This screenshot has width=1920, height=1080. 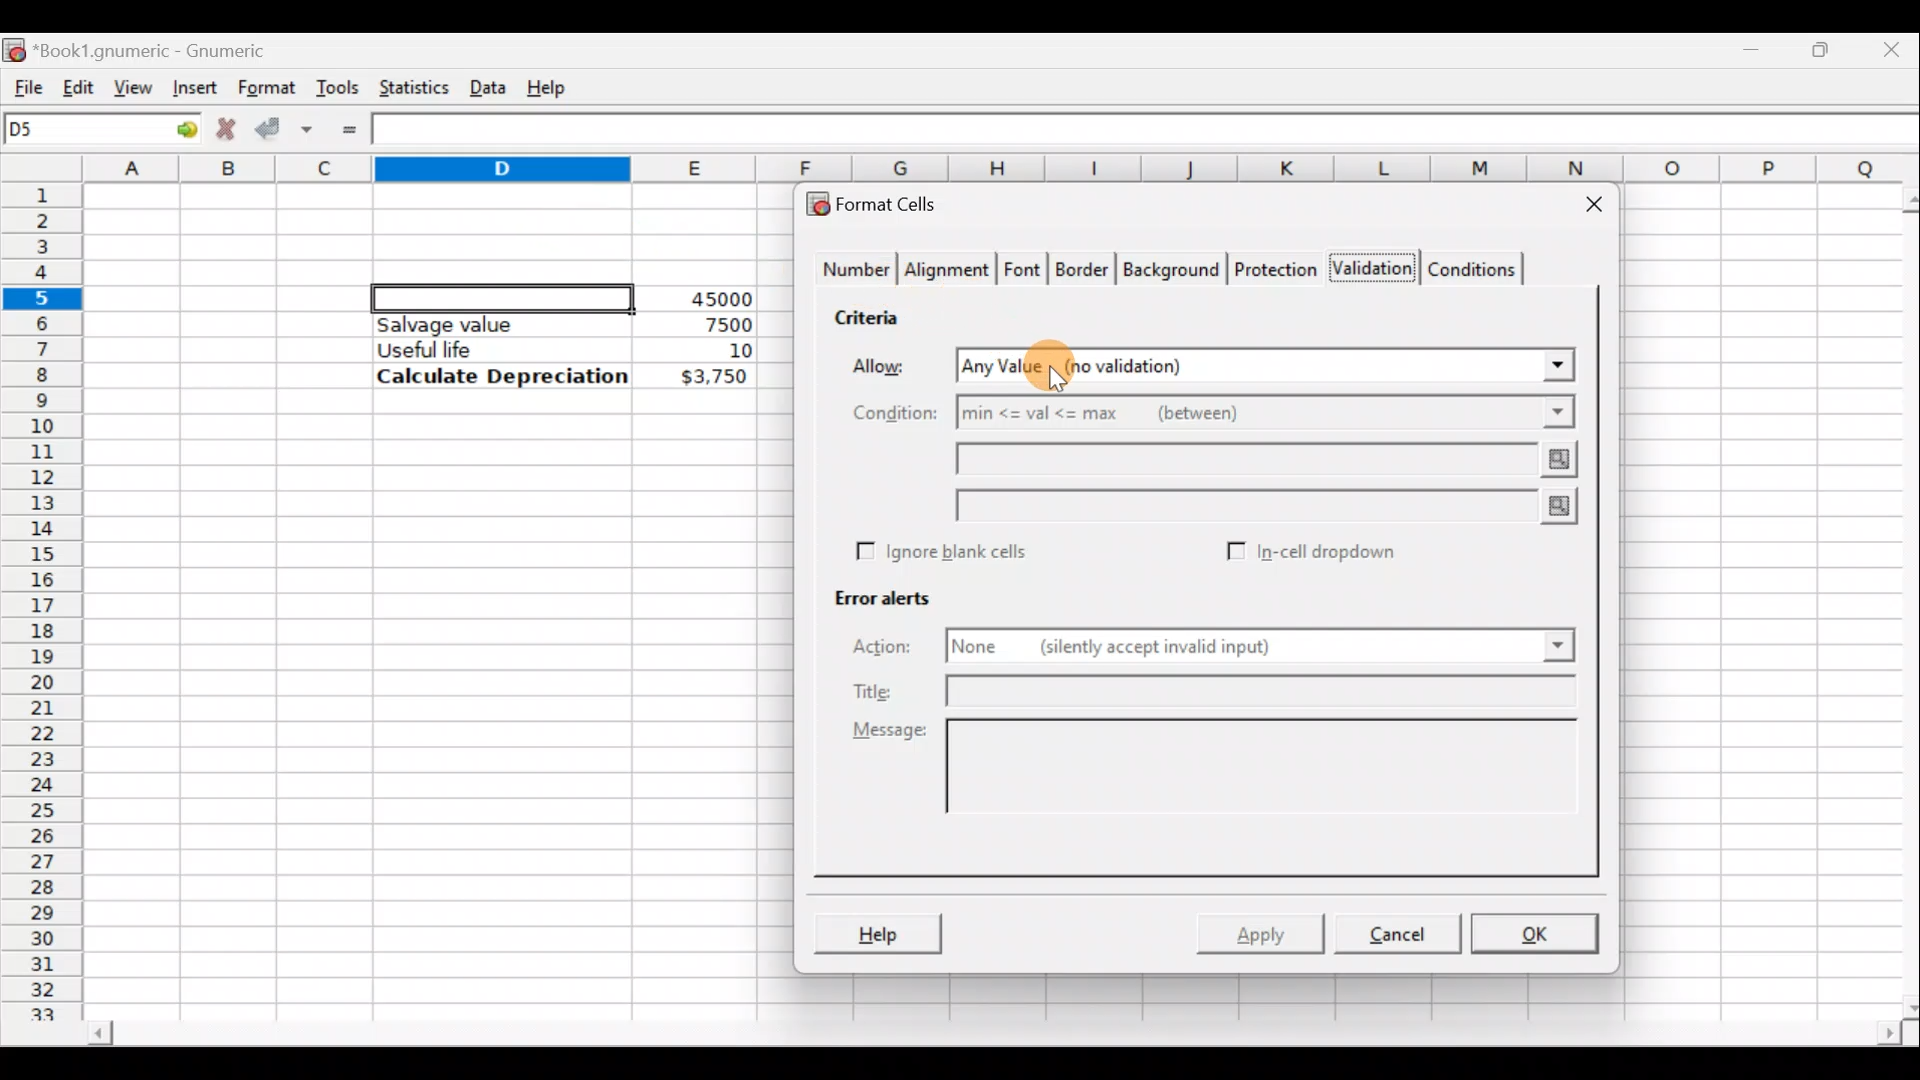 I want to click on Scroll bar, so click(x=1898, y=599).